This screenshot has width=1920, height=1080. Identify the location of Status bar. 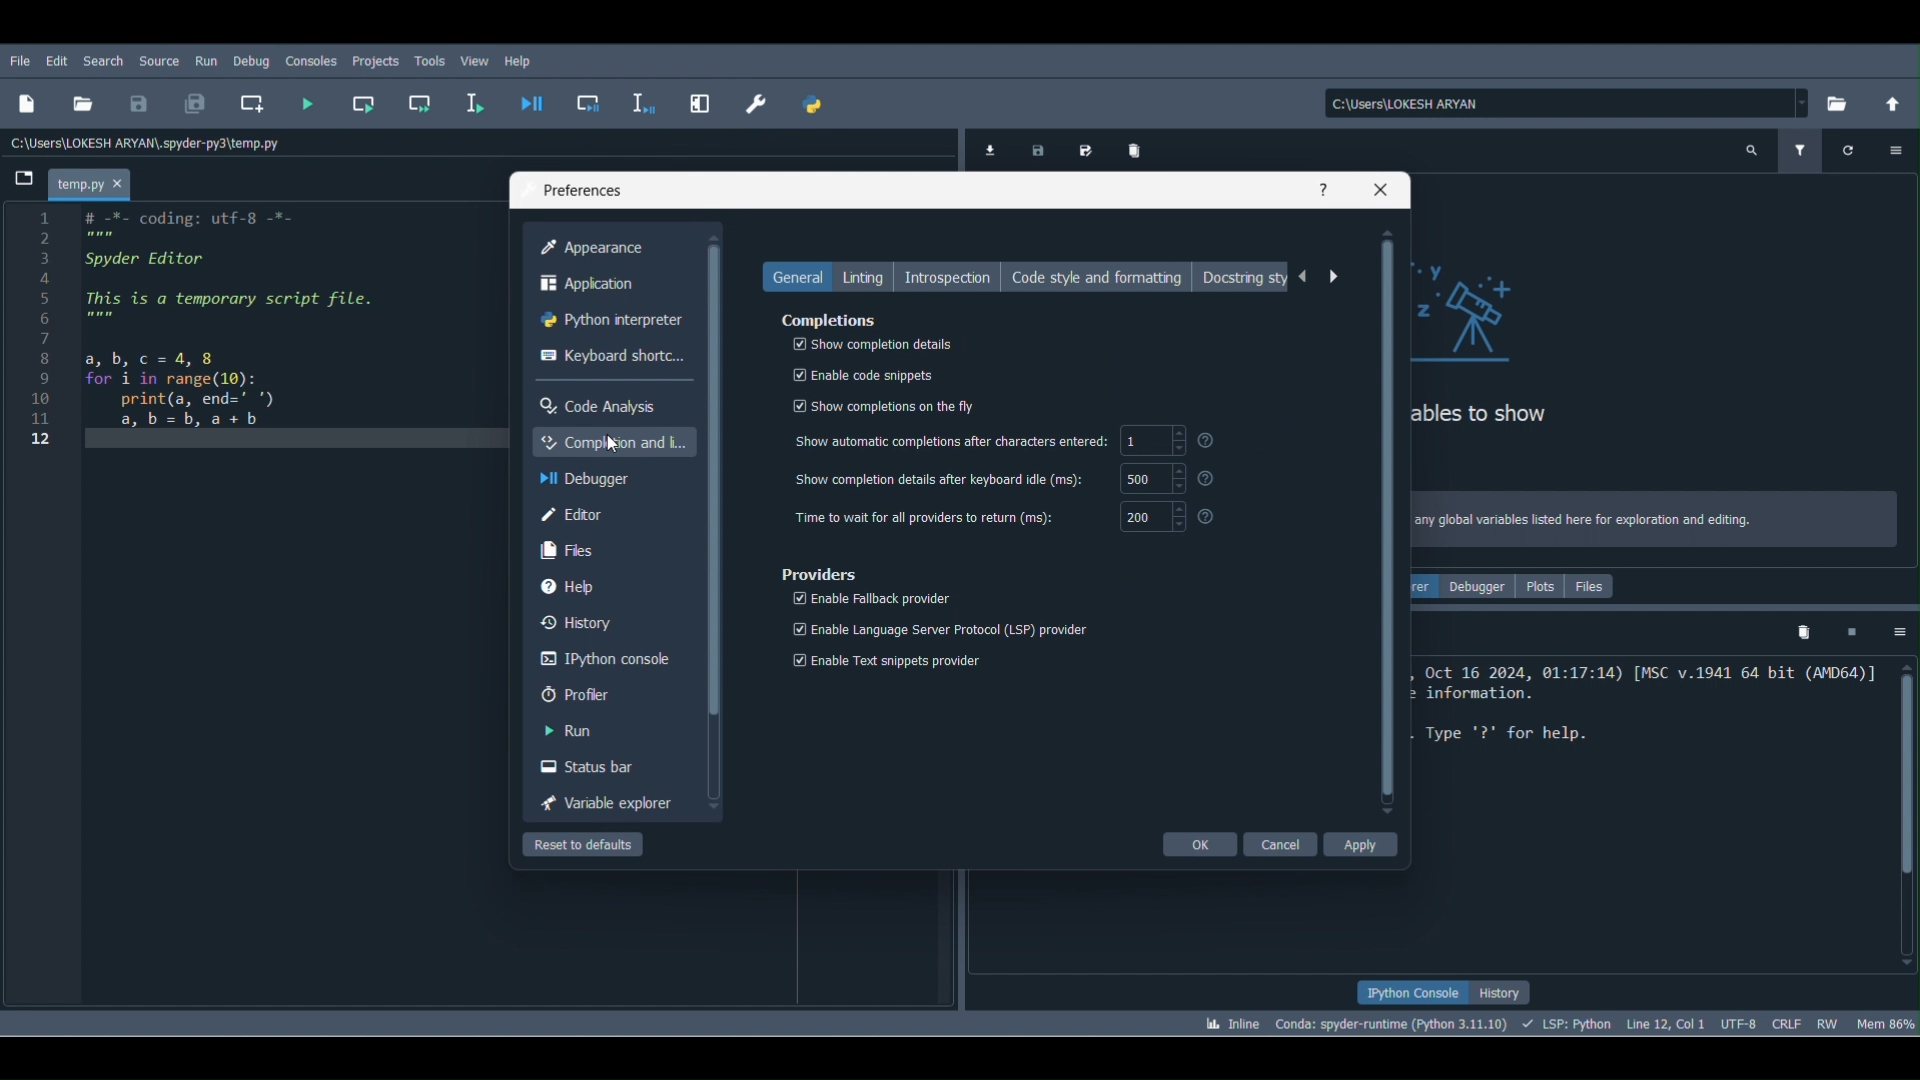
(590, 768).